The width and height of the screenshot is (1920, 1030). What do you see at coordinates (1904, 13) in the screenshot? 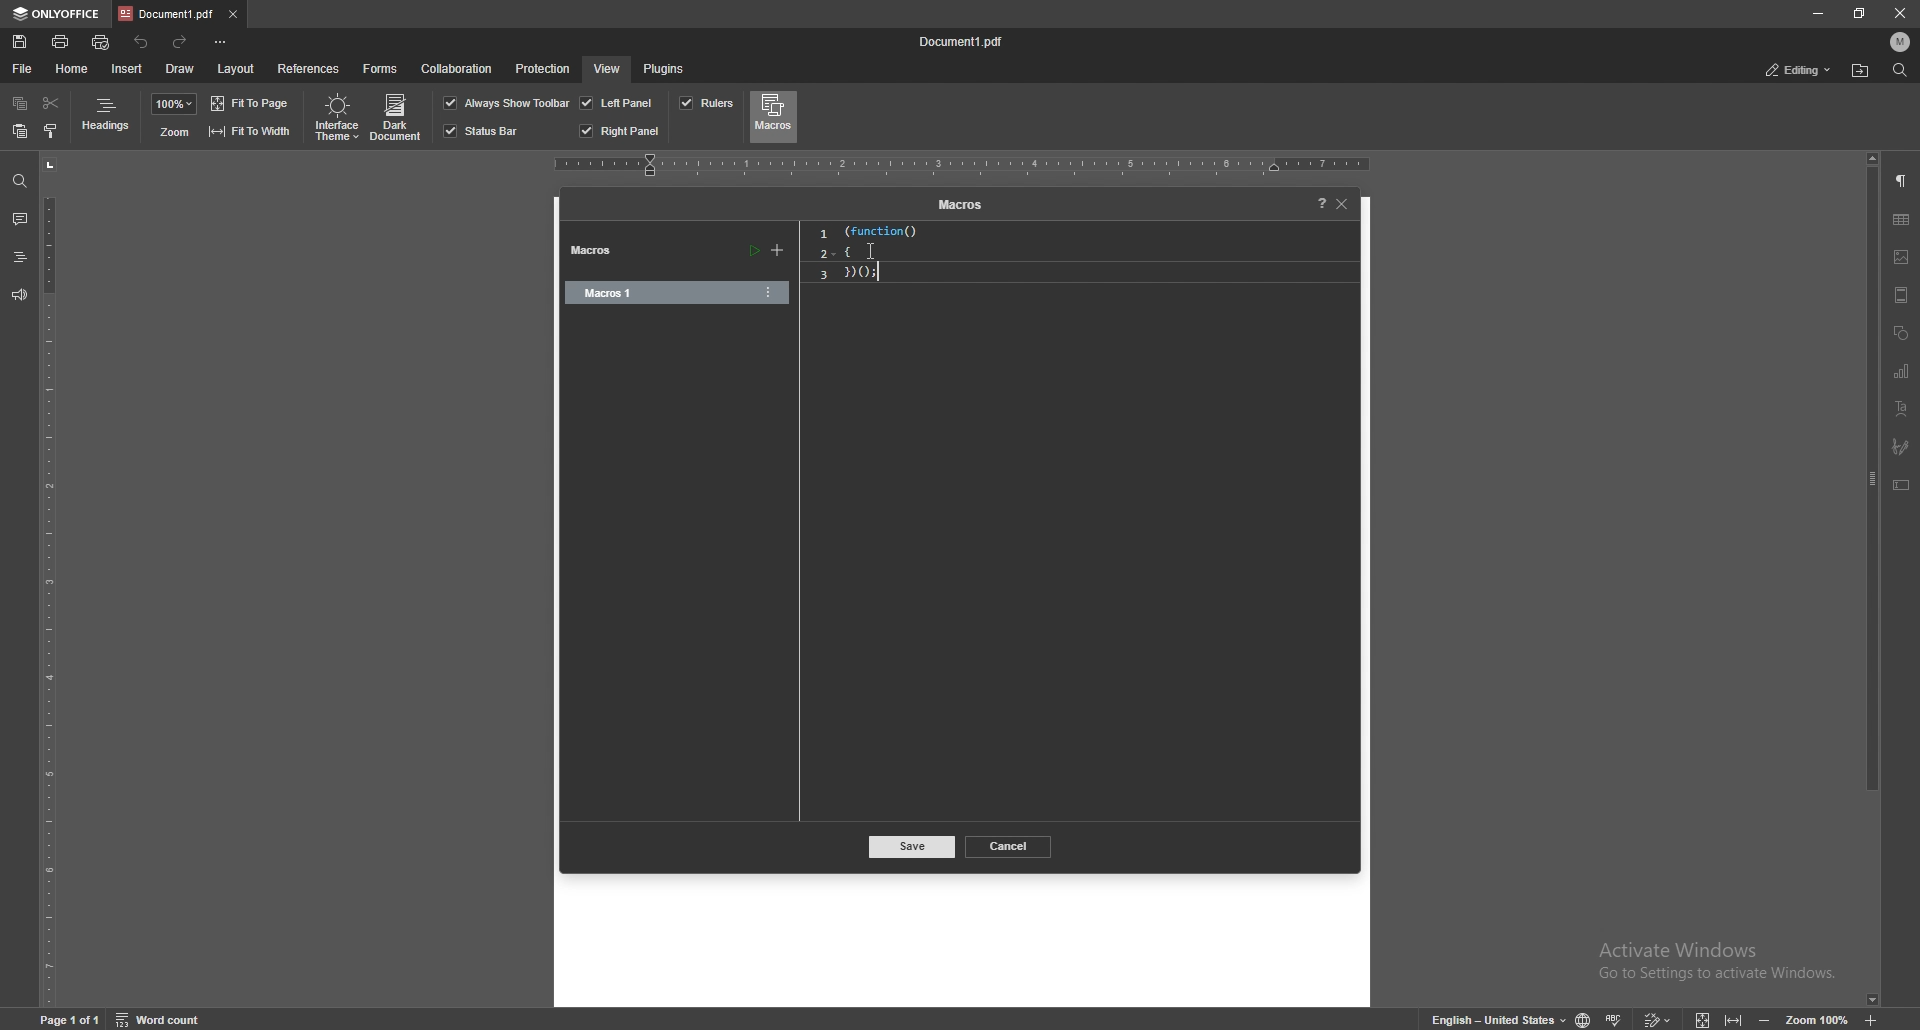
I see `close` at bounding box center [1904, 13].